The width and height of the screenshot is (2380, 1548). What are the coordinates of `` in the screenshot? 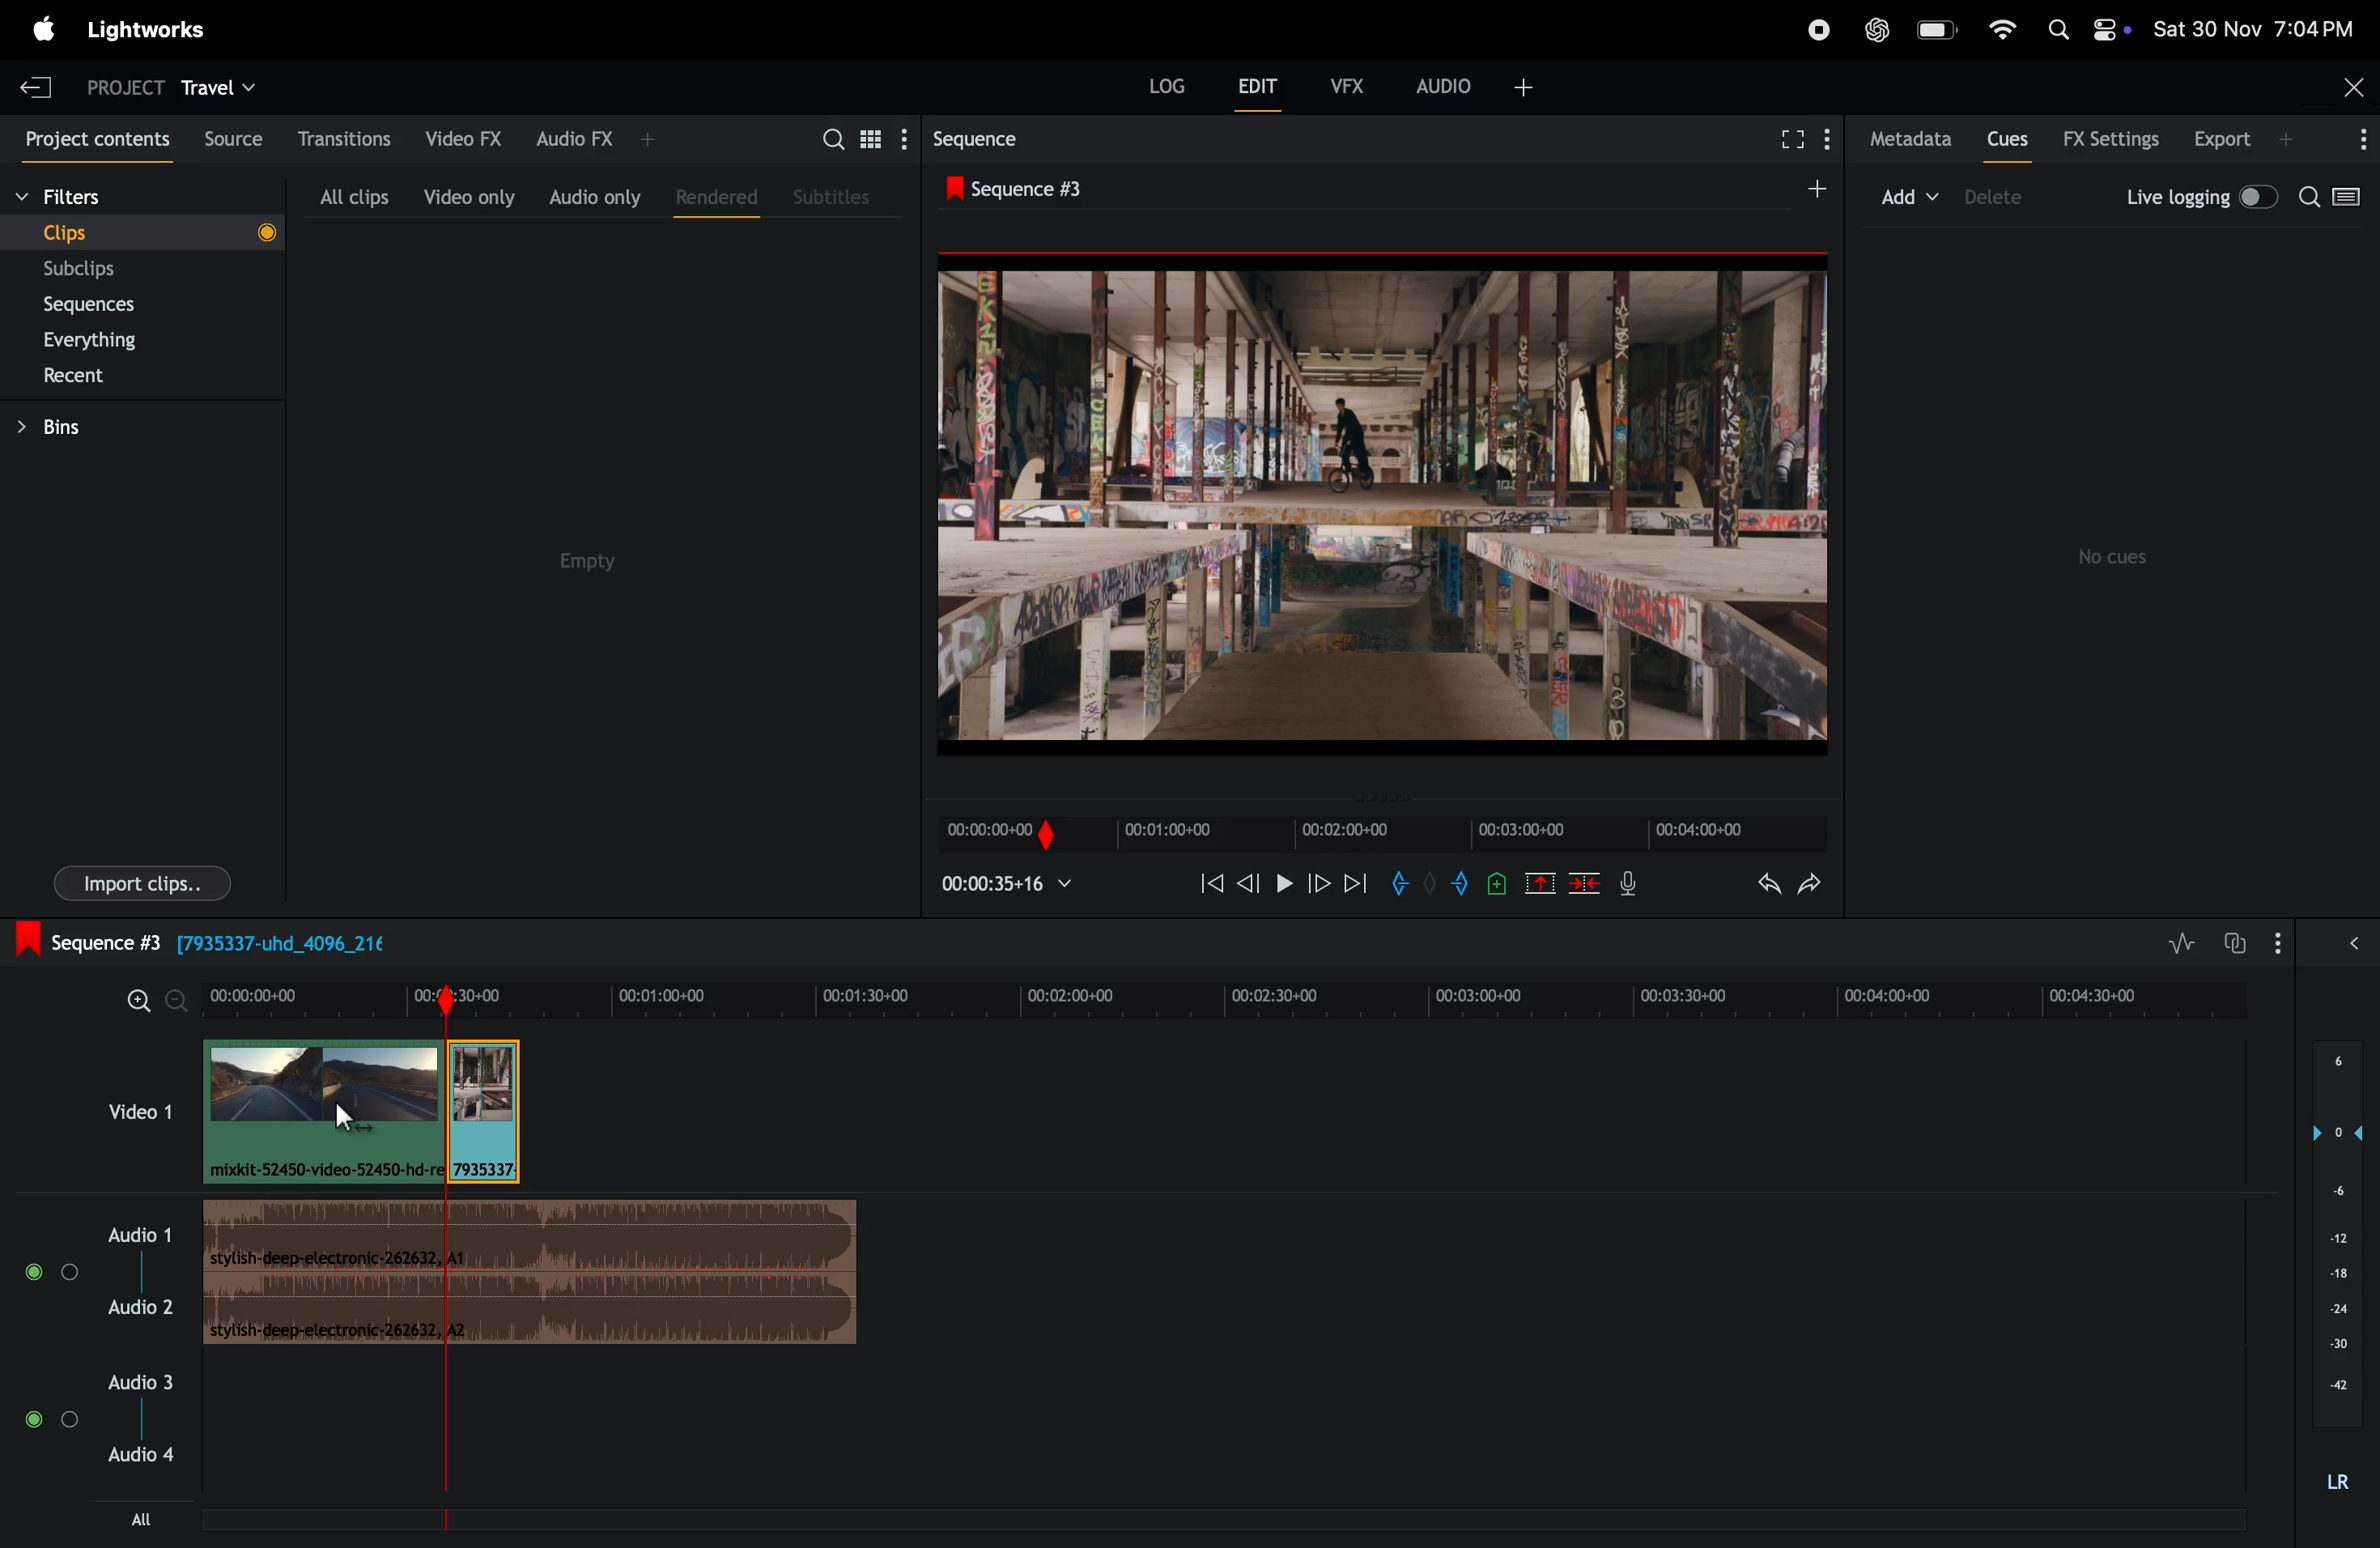 It's located at (1542, 882).